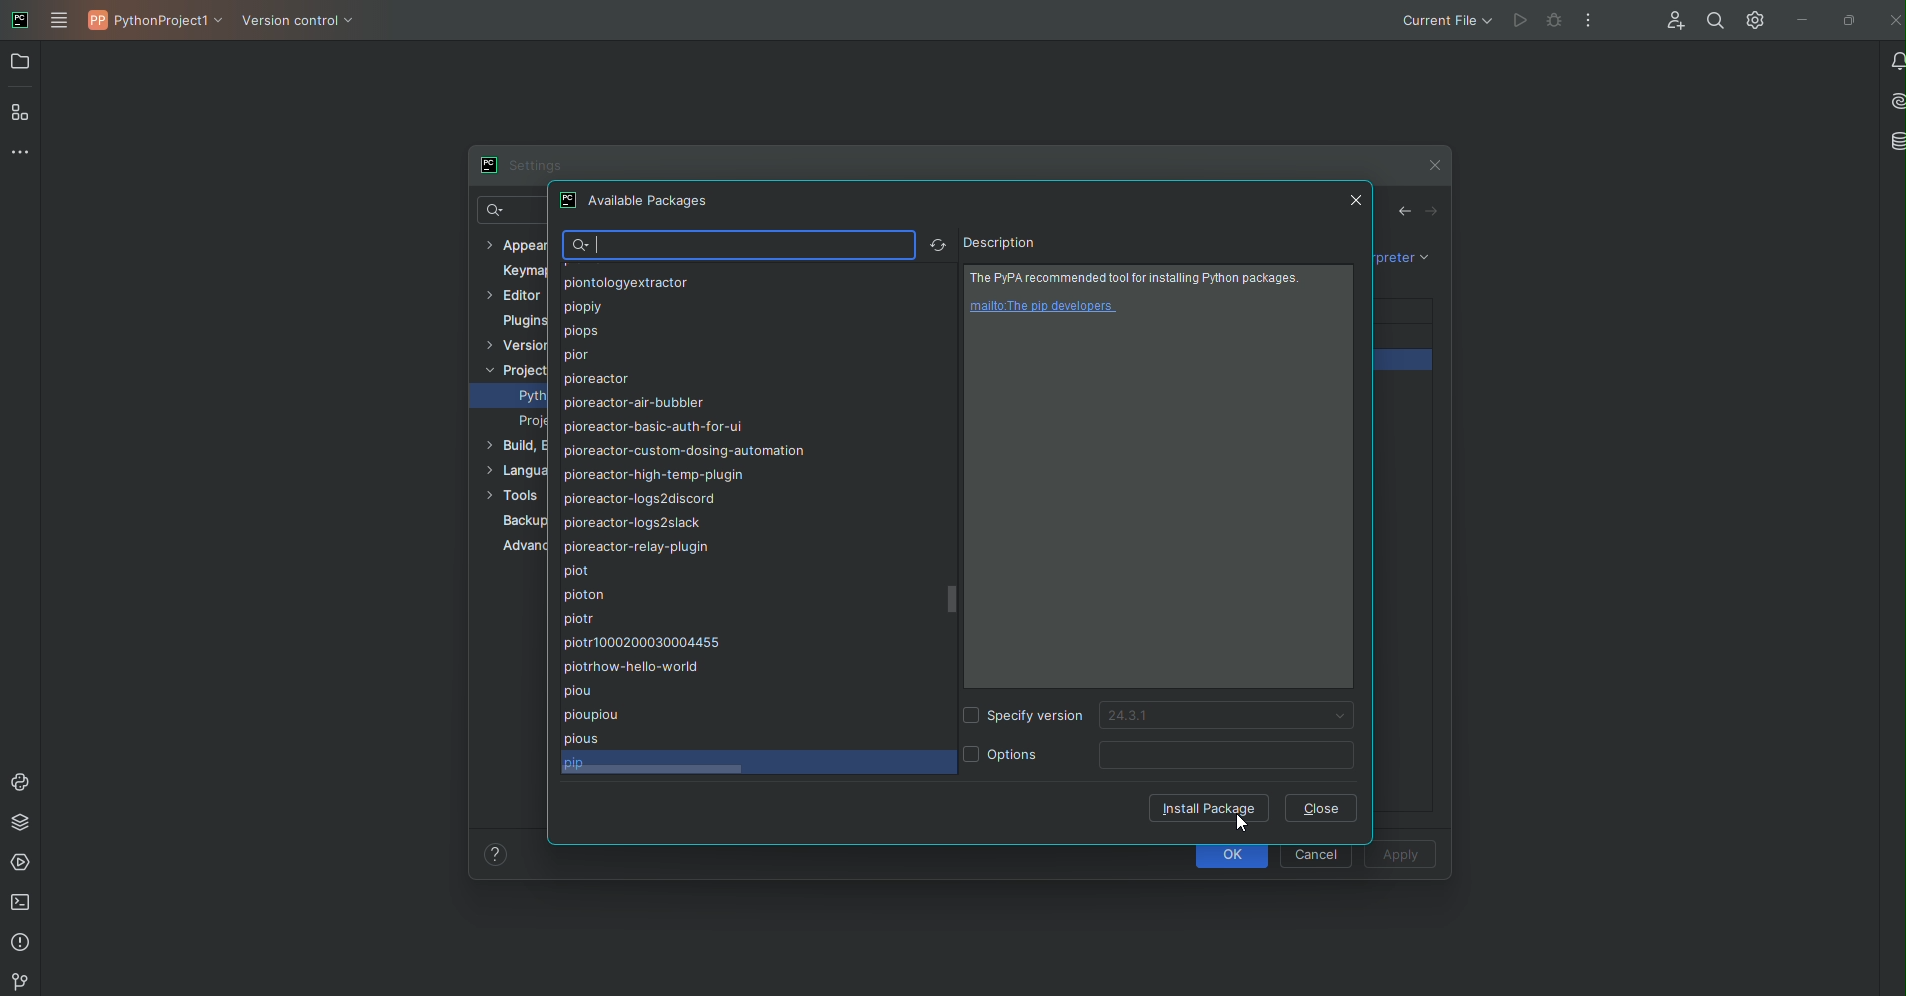  Describe the element at coordinates (1754, 21) in the screenshot. I see `Settings` at that location.